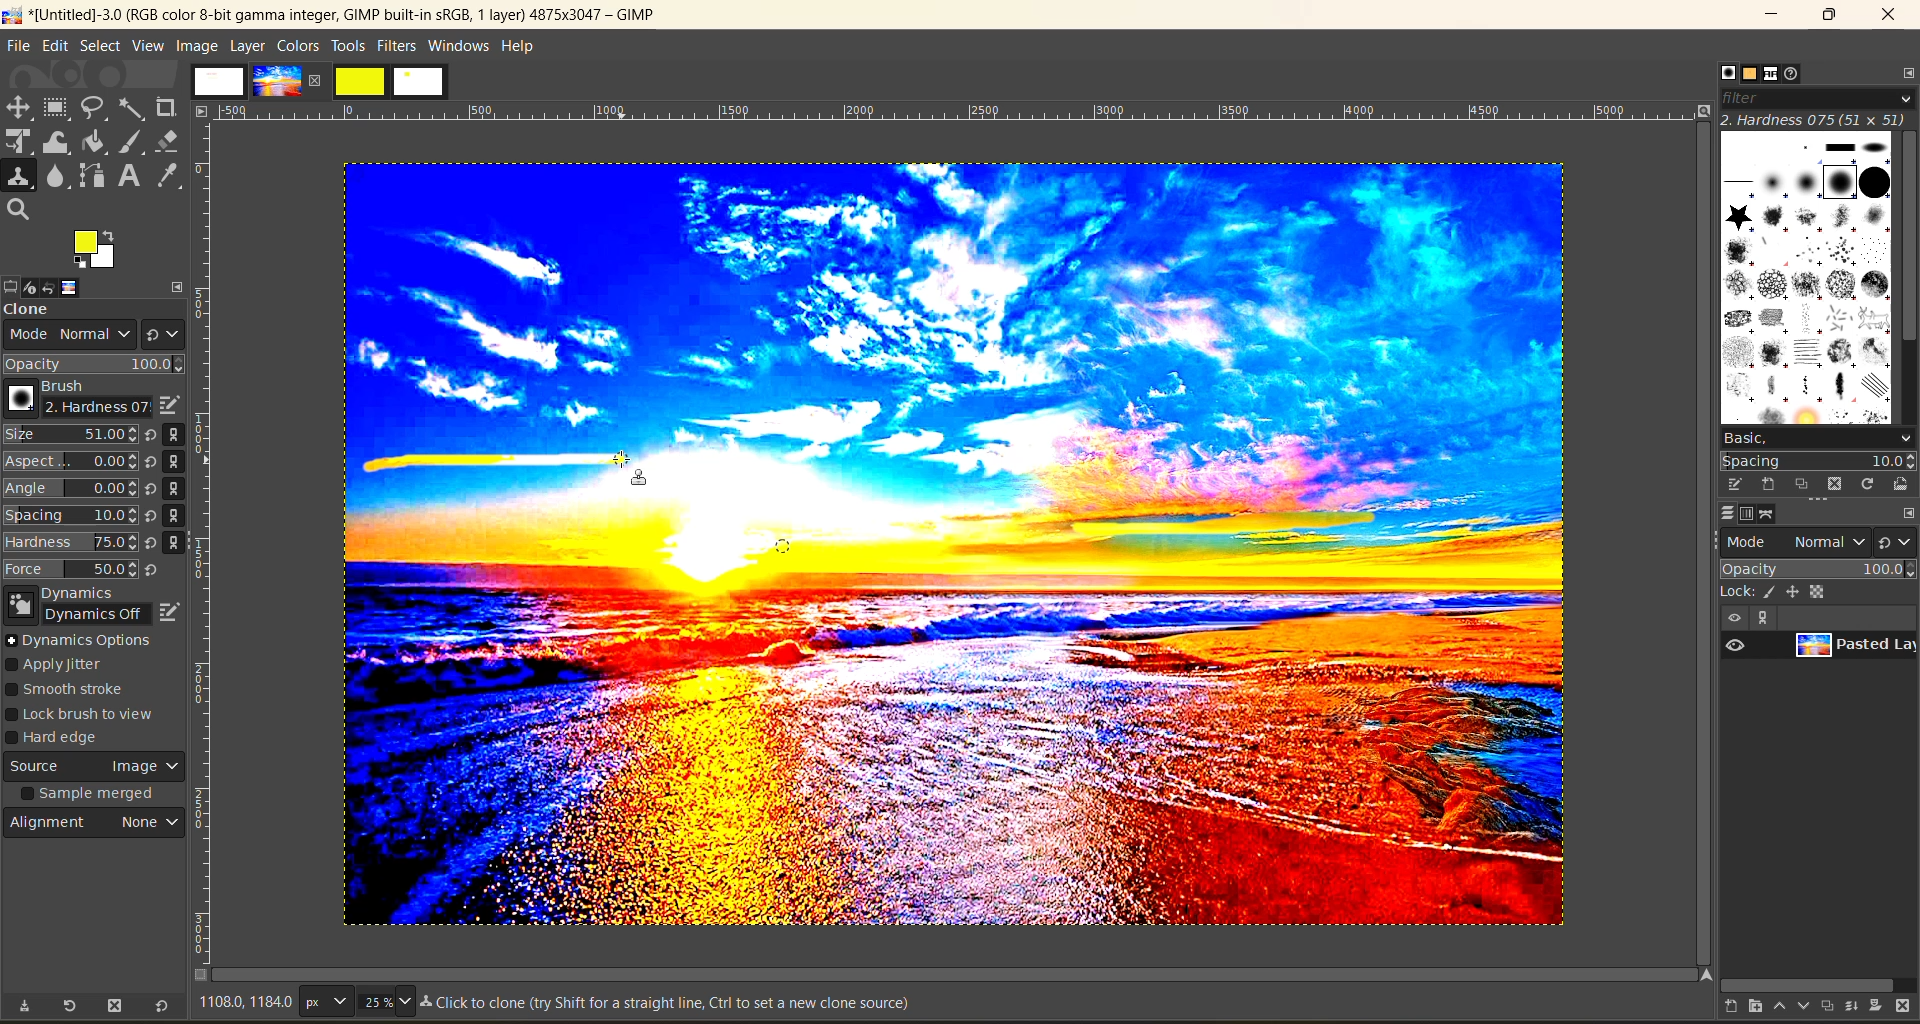 The width and height of the screenshot is (1920, 1024). Describe the element at coordinates (1816, 568) in the screenshot. I see `opacity` at that location.